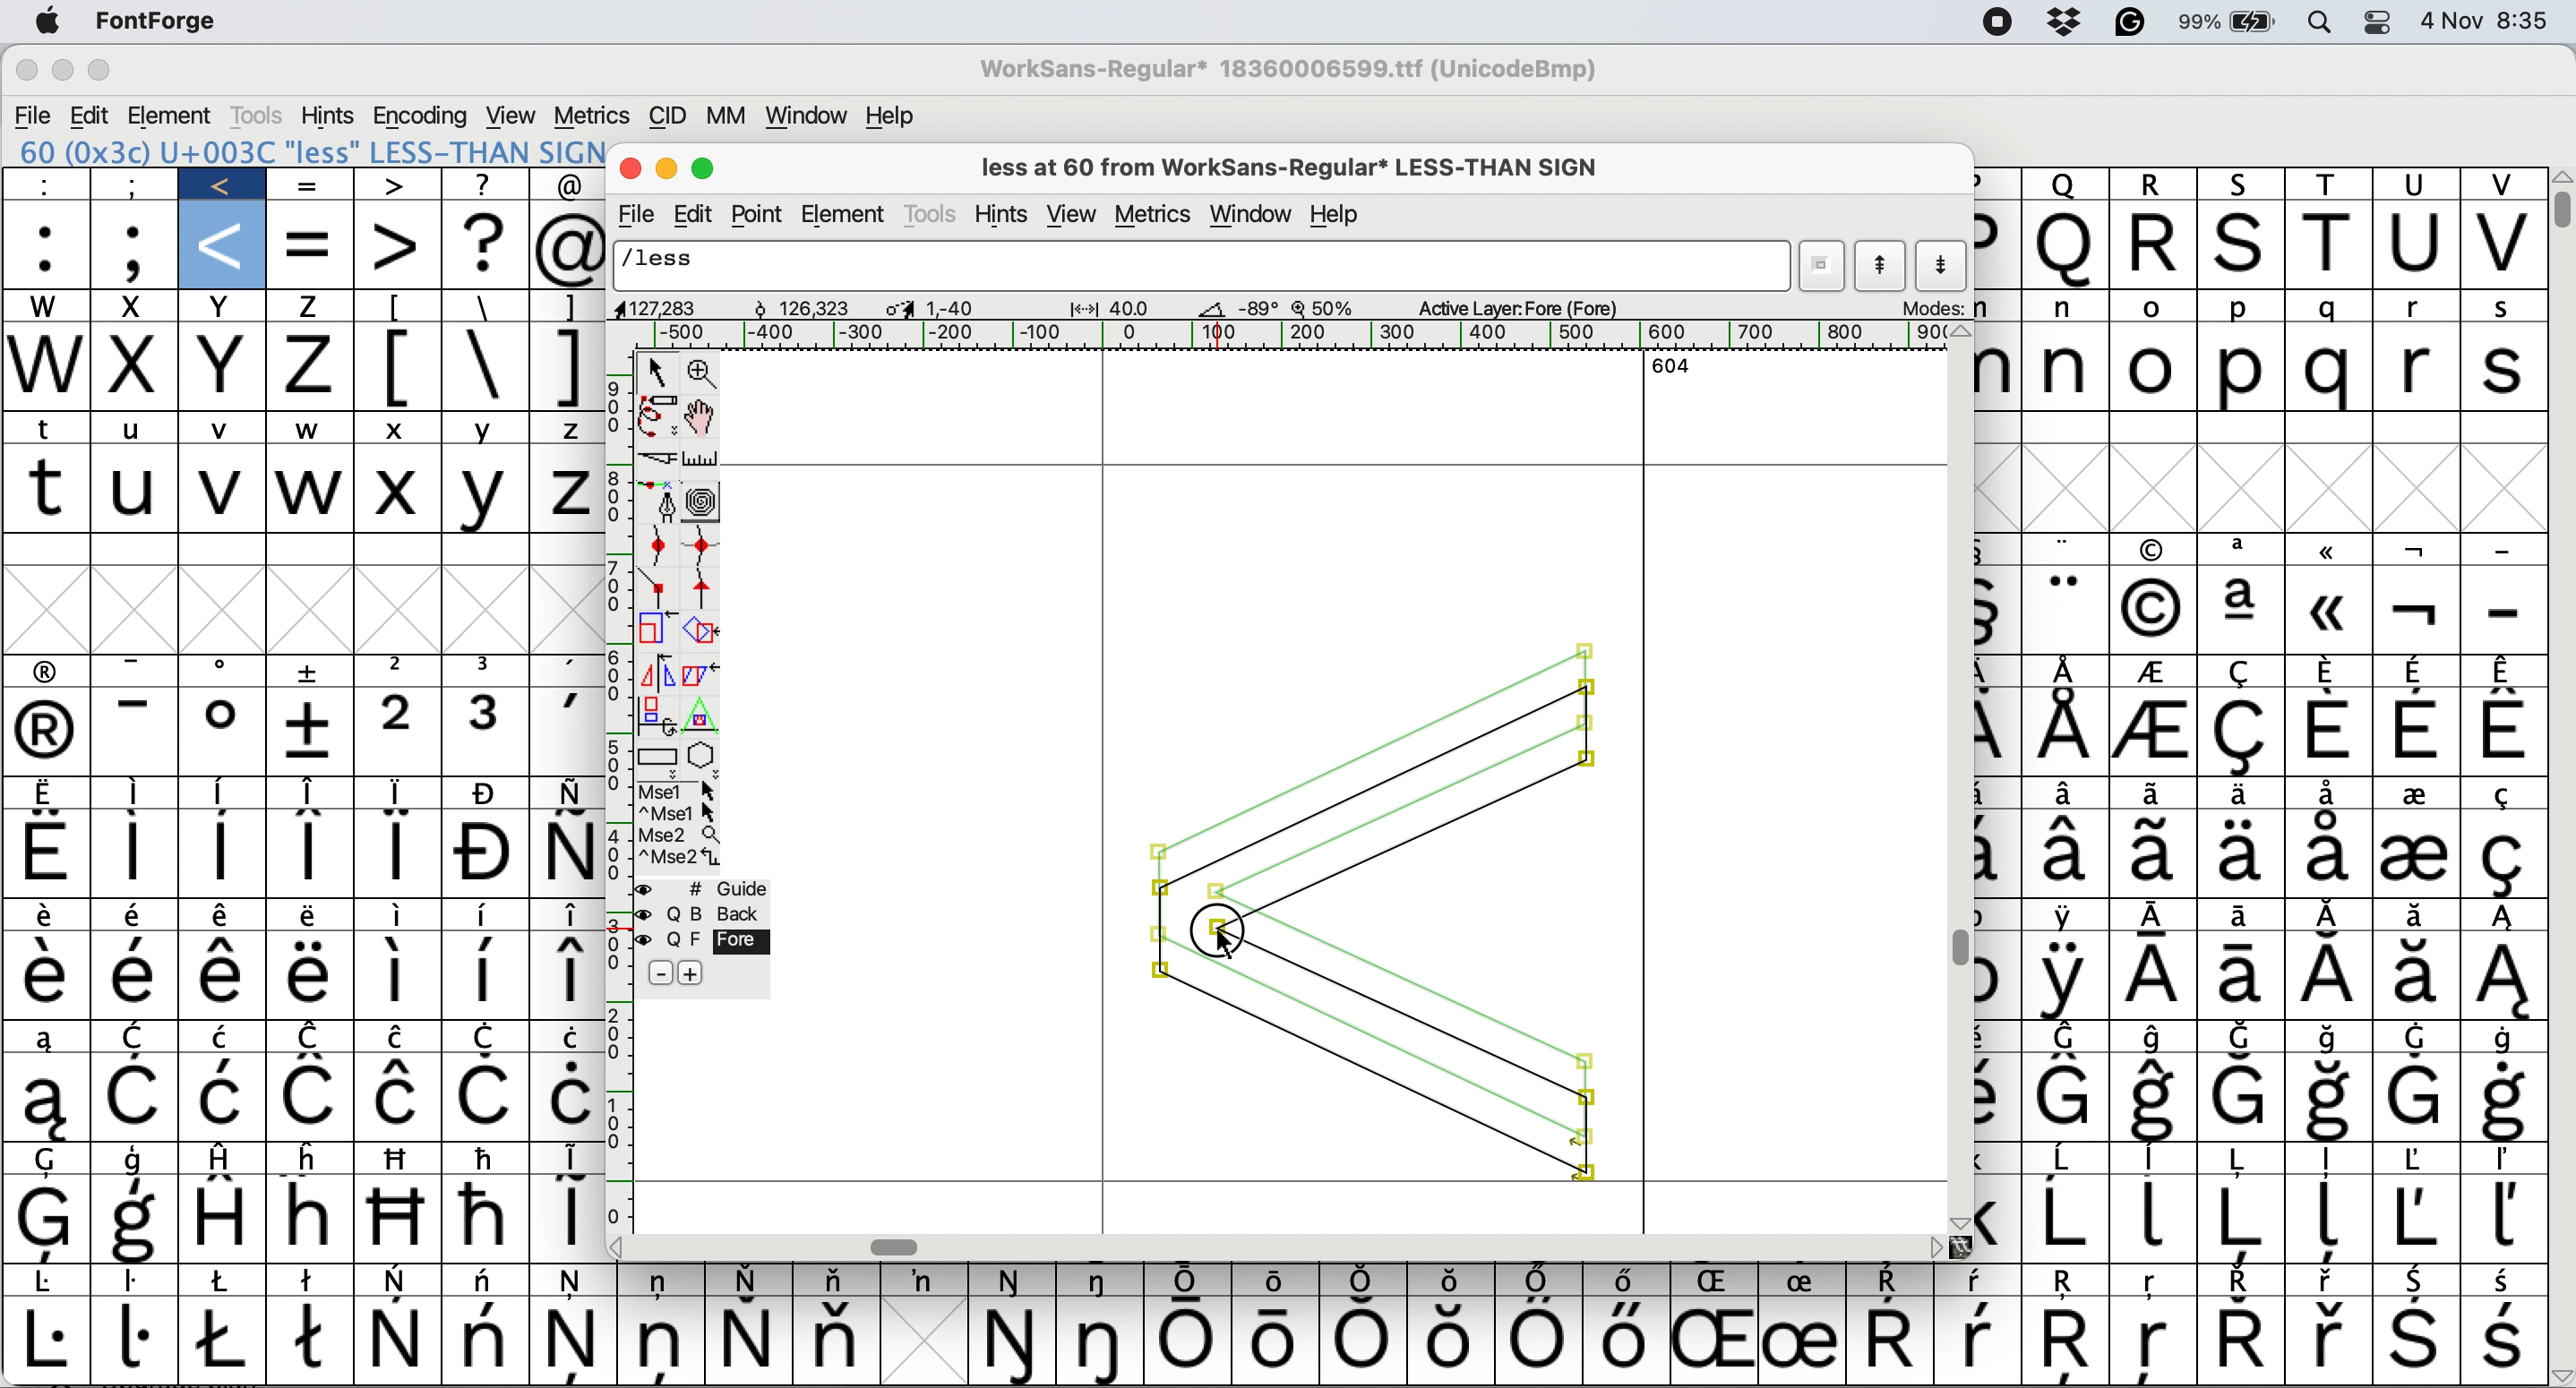 The height and width of the screenshot is (1388, 2576). I want to click on Symbol, so click(2502, 733).